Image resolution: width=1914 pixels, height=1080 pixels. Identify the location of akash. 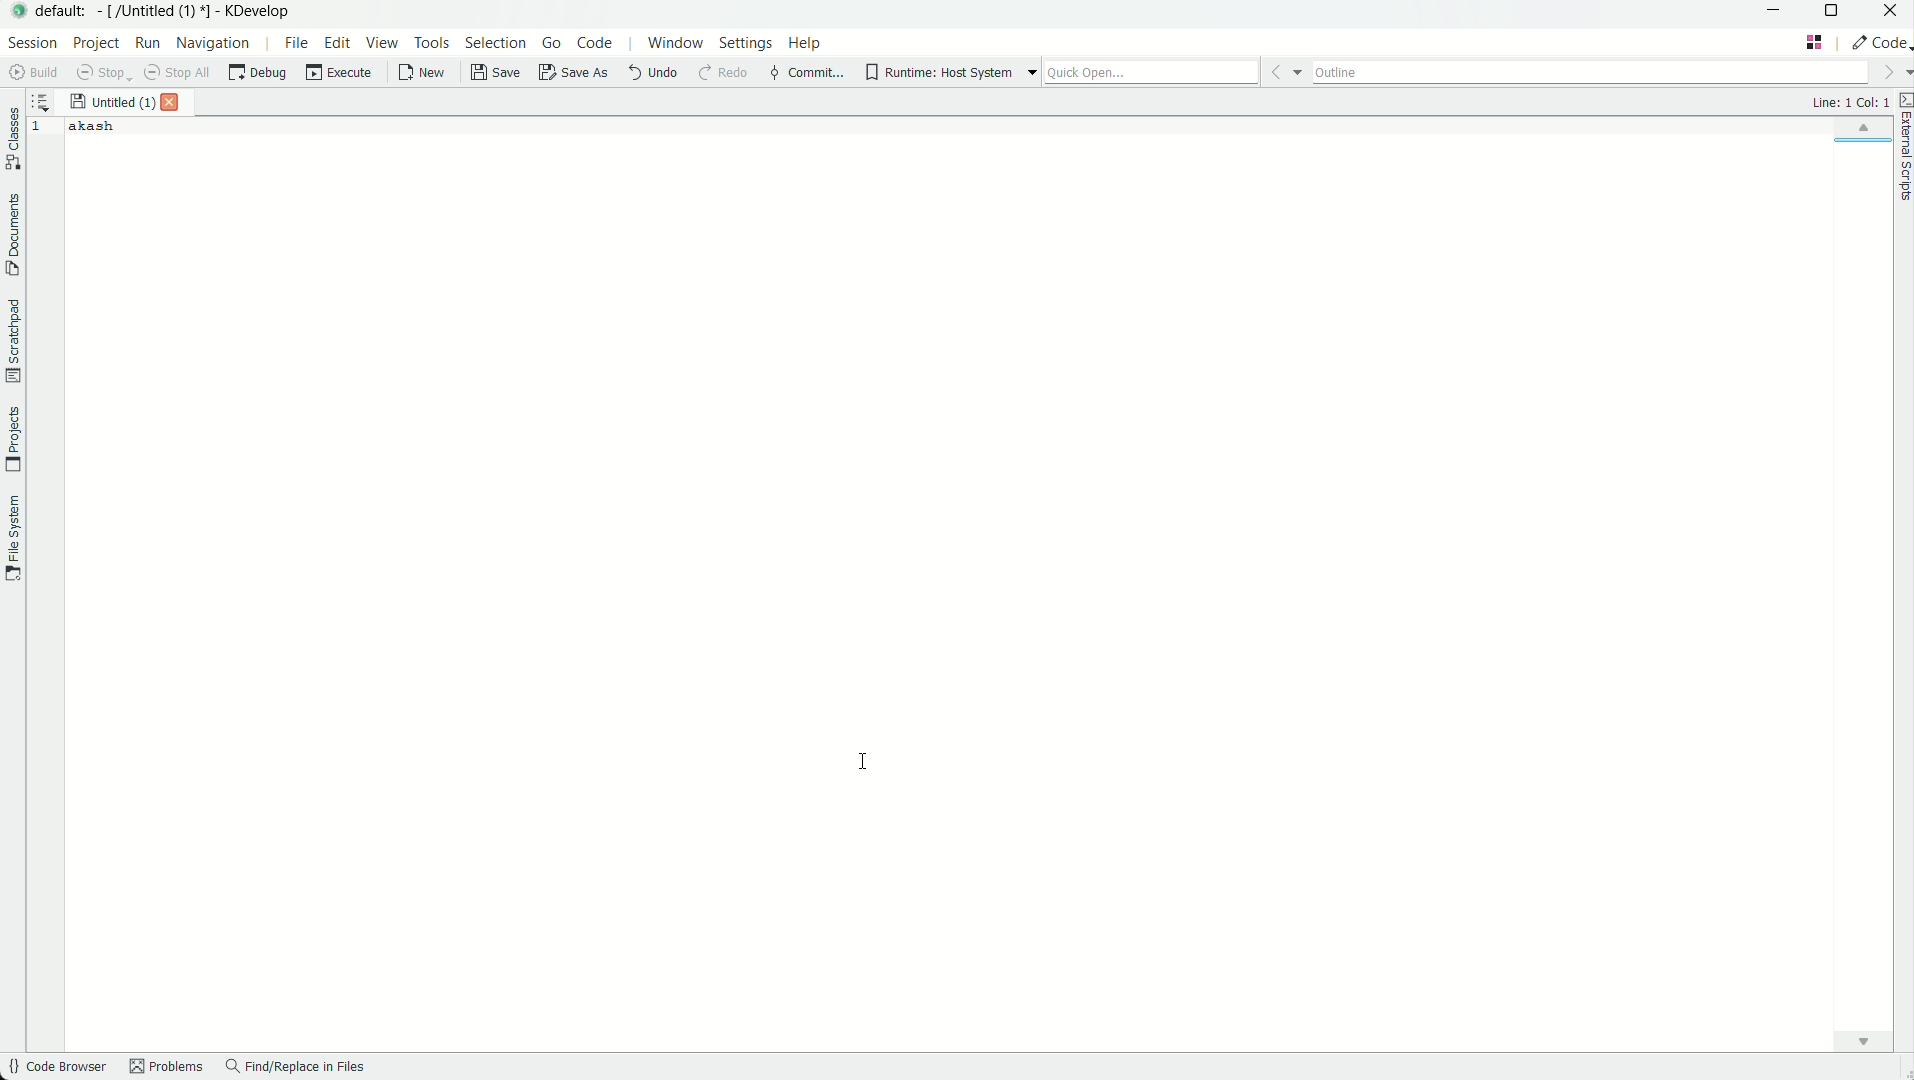
(93, 126).